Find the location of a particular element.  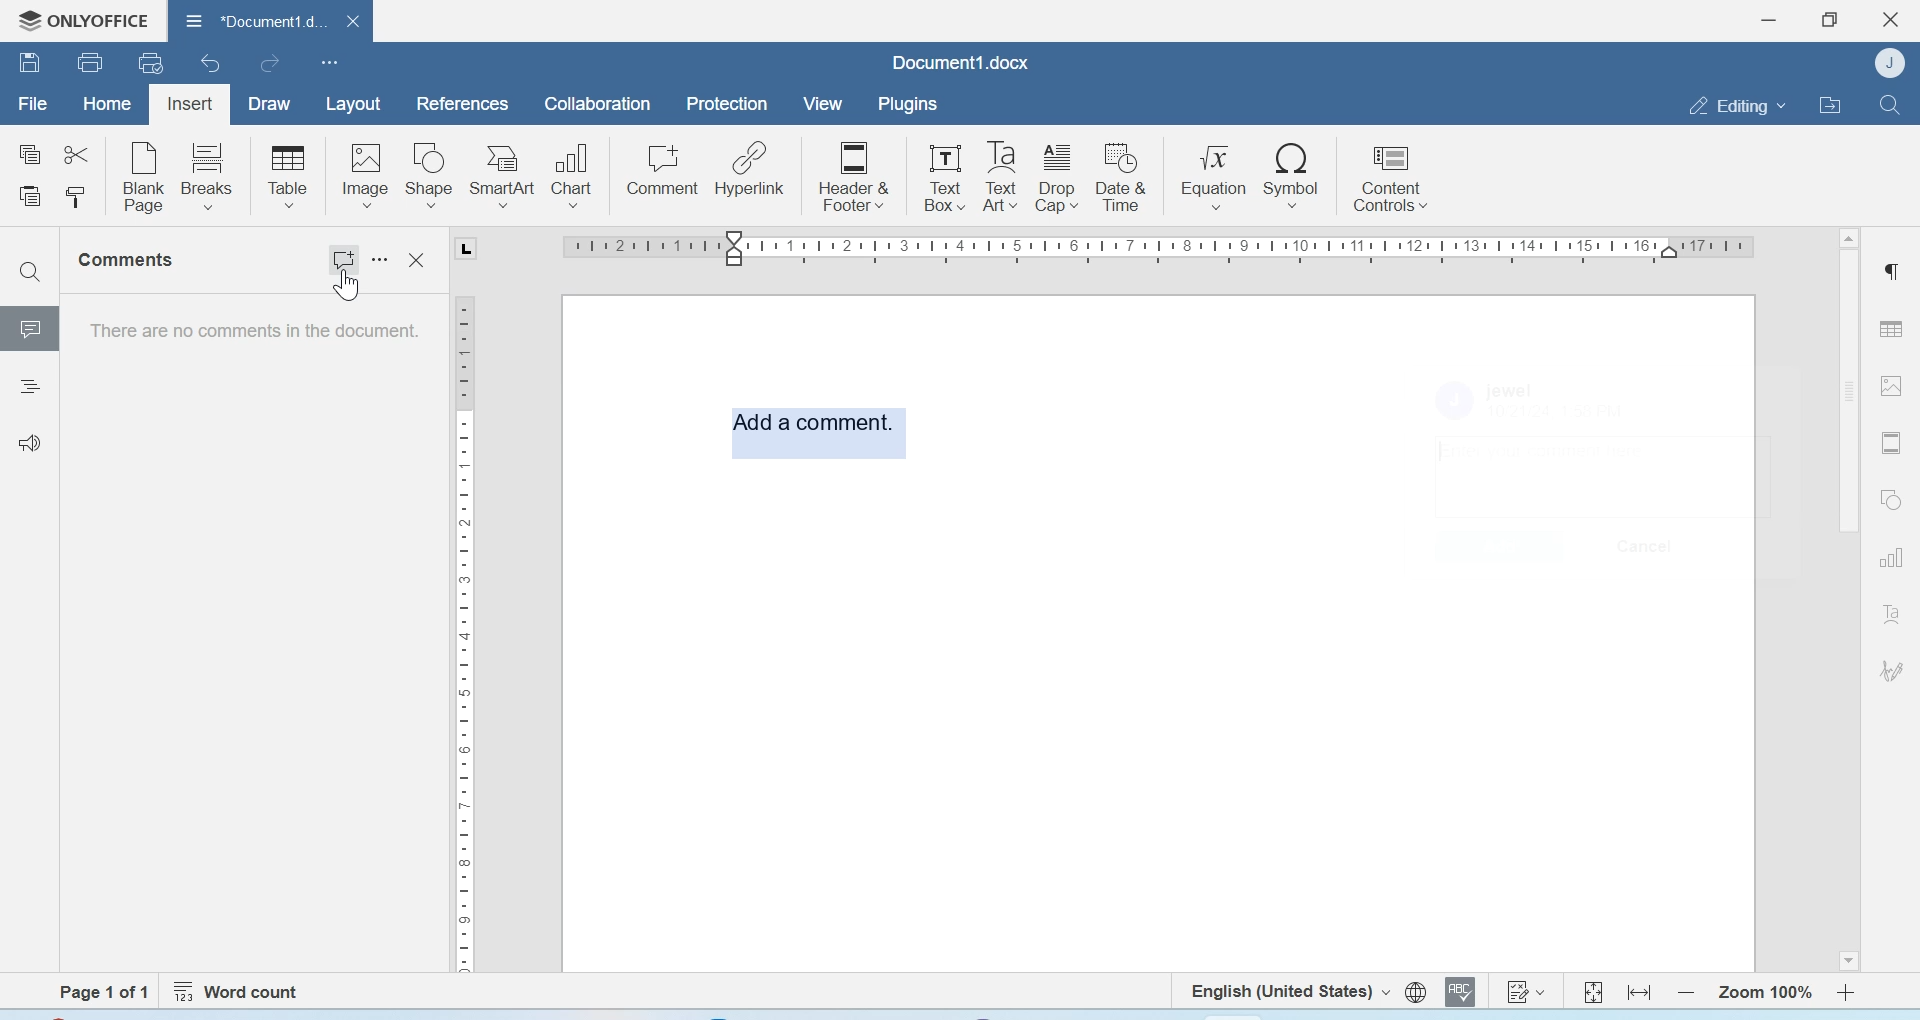

cursor is located at coordinates (345, 288).